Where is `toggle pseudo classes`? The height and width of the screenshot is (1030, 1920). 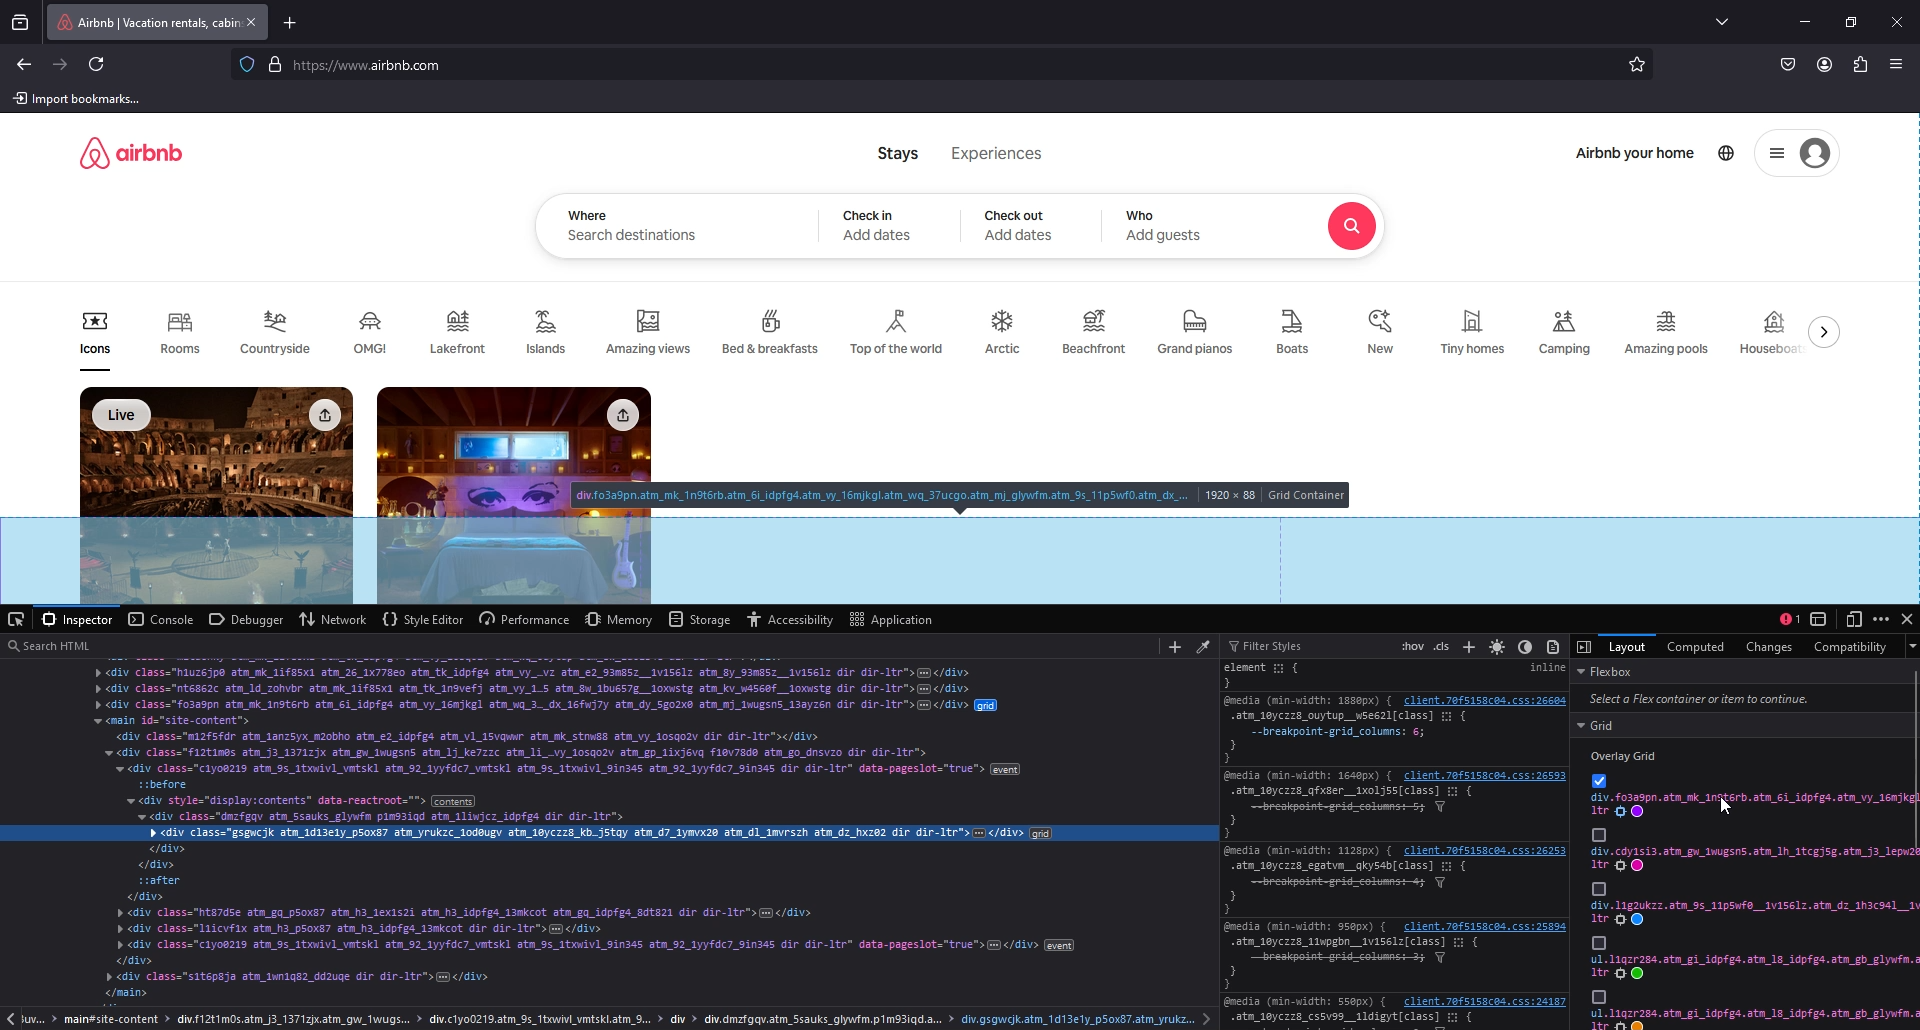 toggle pseudo classes is located at coordinates (1411, 644).